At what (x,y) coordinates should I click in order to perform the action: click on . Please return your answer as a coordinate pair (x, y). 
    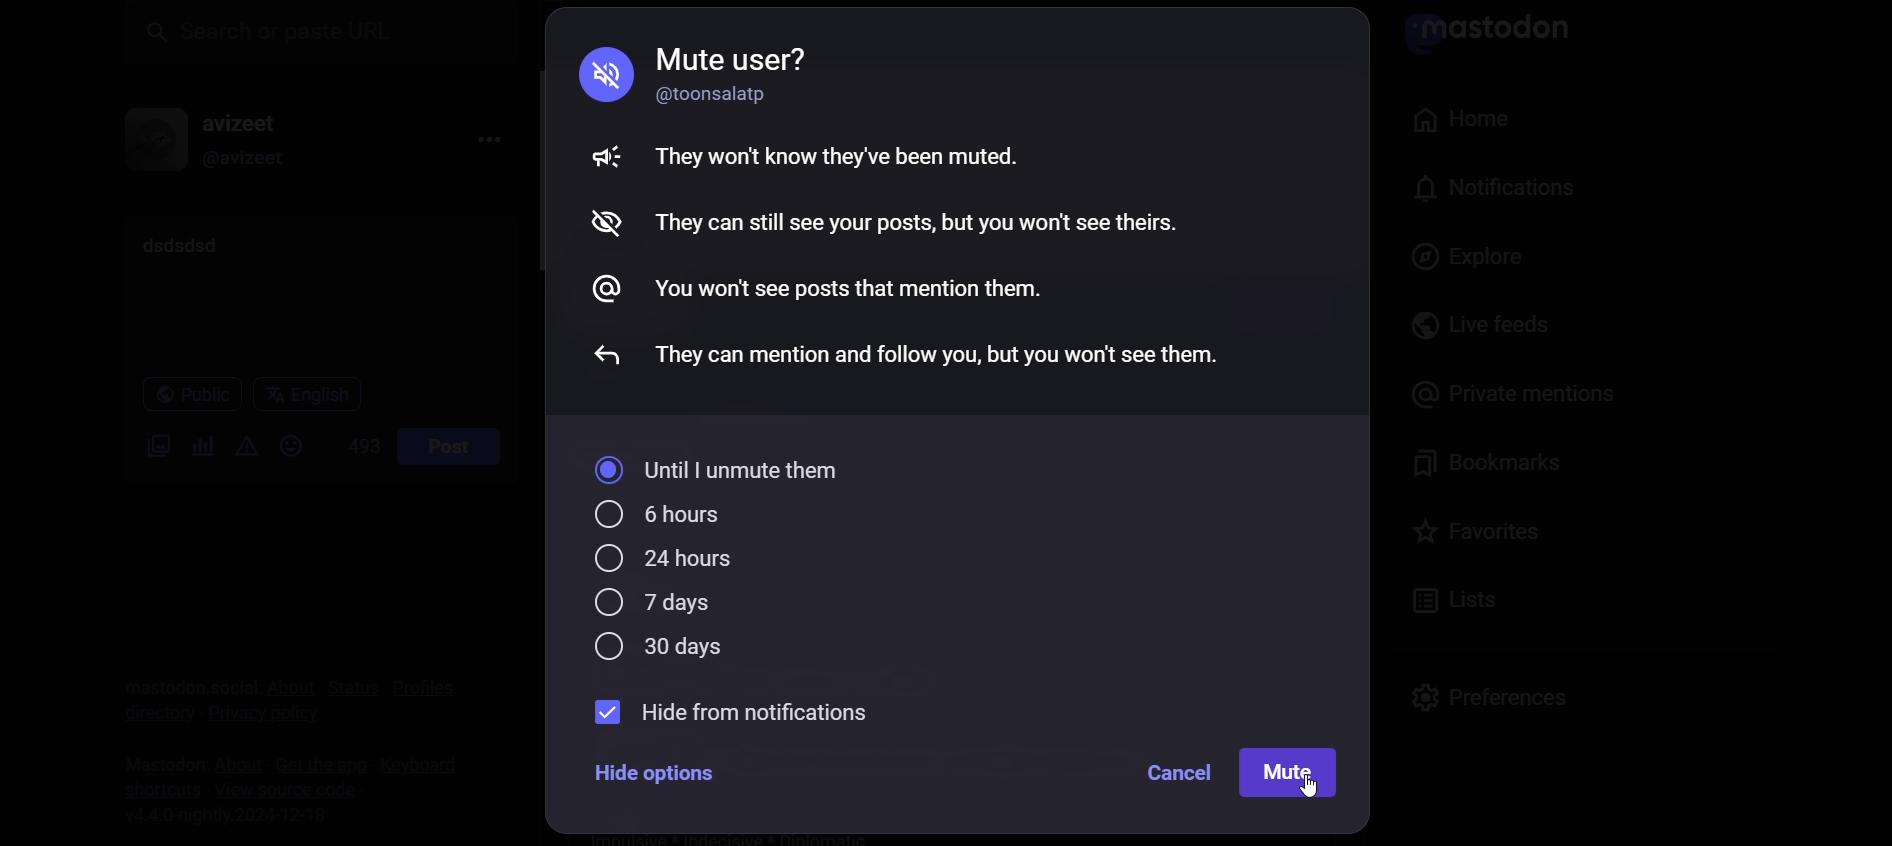
    Looking at the image, I should click on (601, 354).